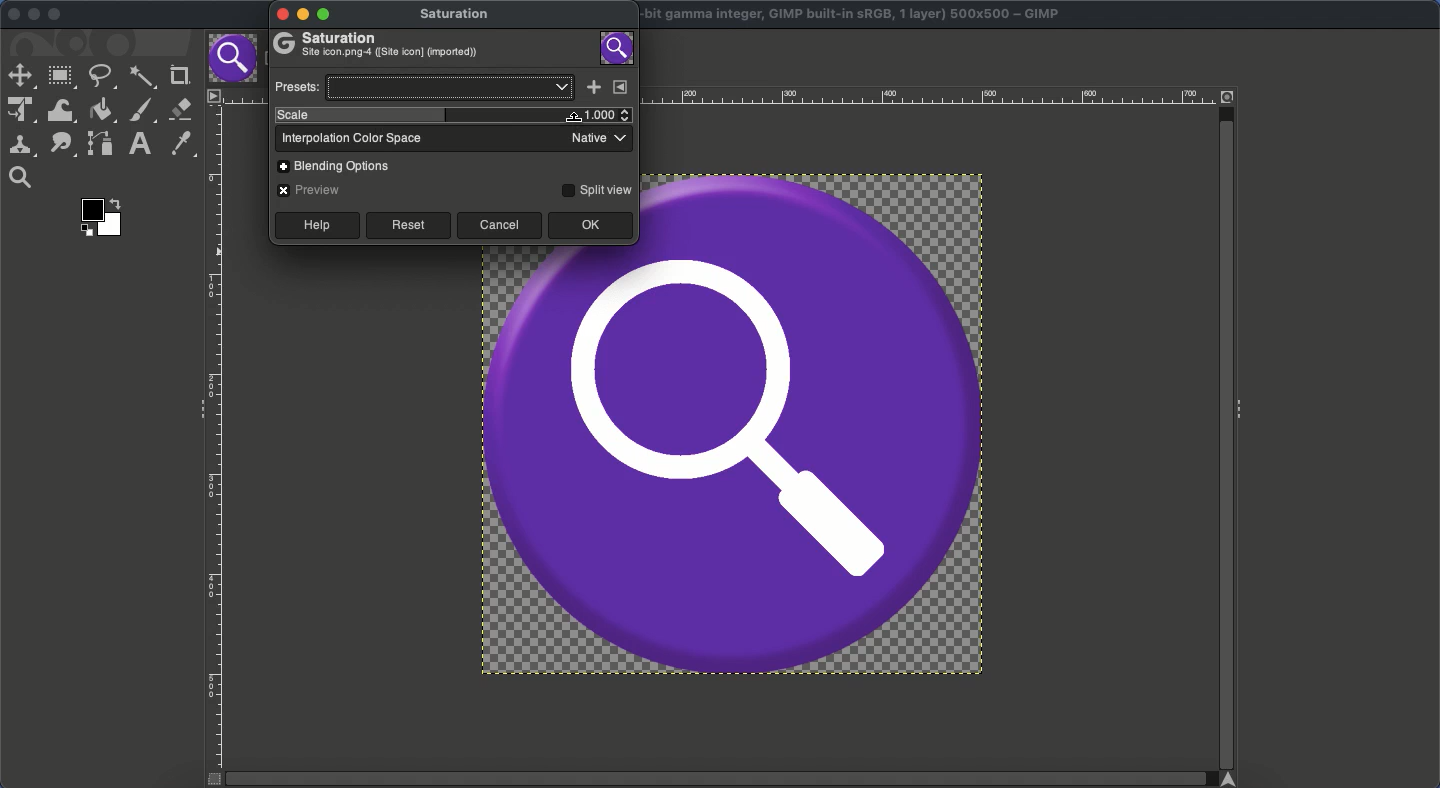 Image resolution: width=1440 pixels, height=788 pixels. I want to click on Fill color, so click(100, 111).